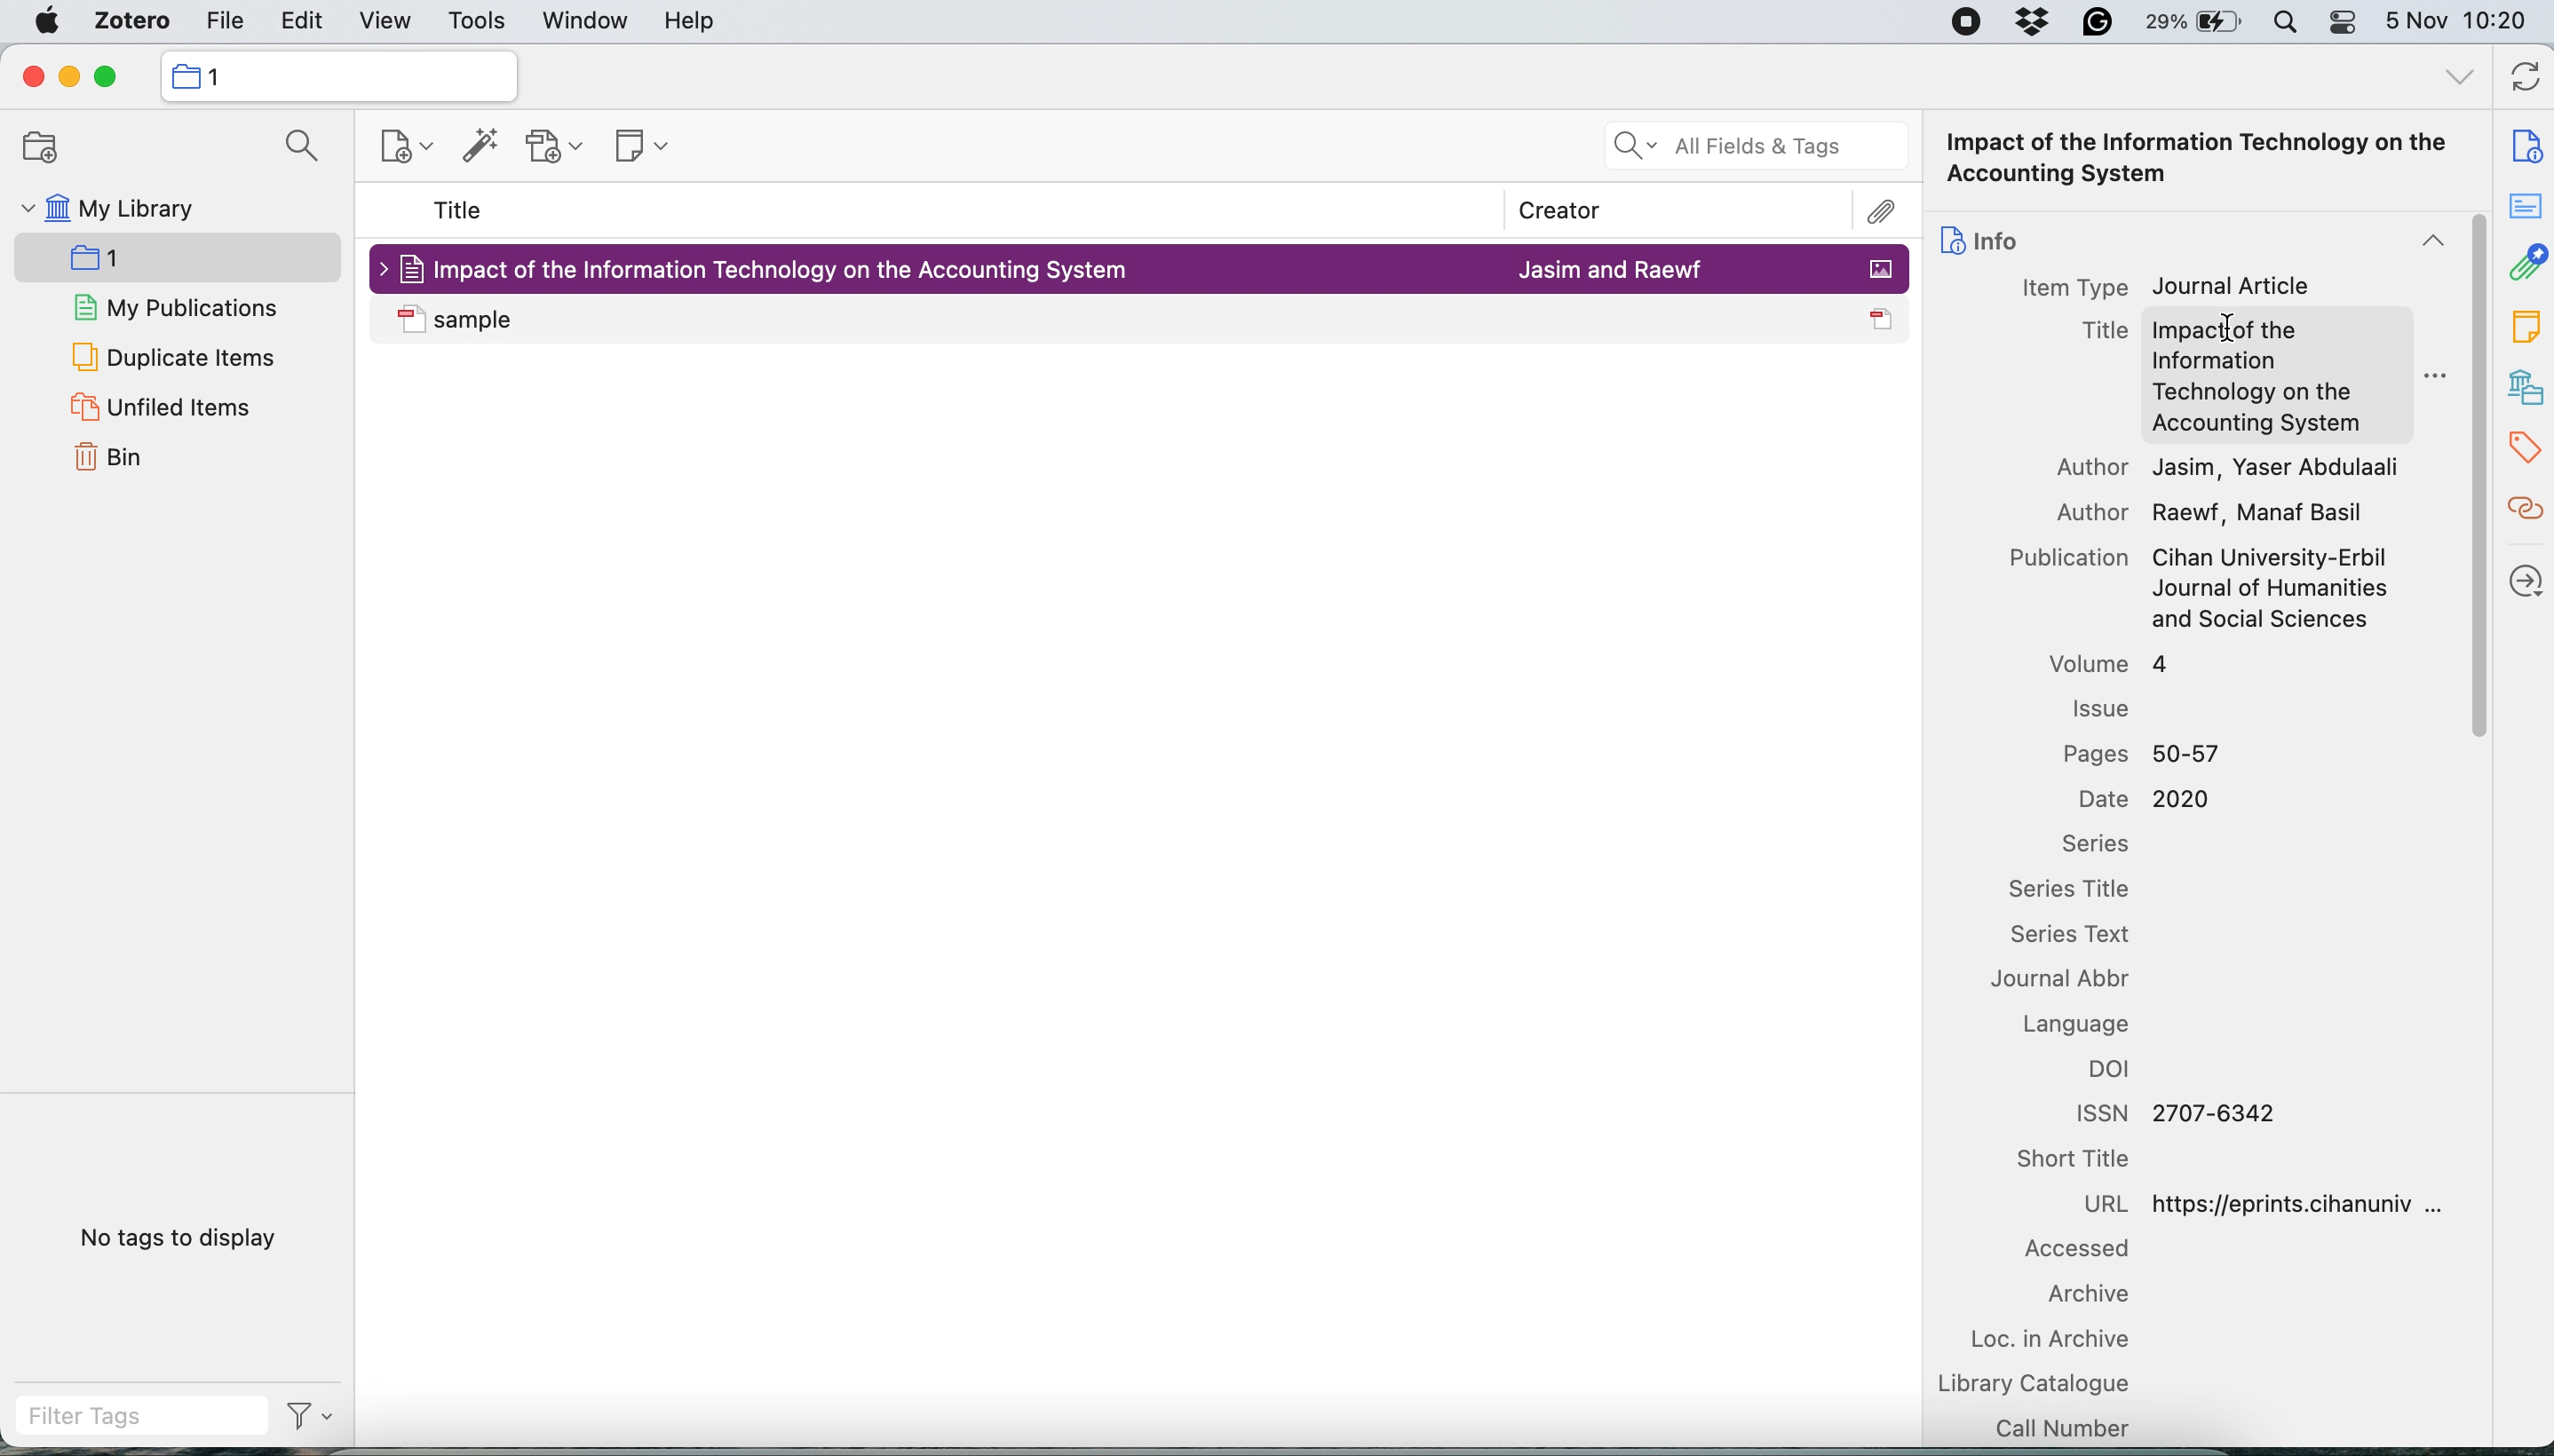 The height and width of the screenshot is (1456, 2554). Describe the element at coordinates (2098, 23) in the screenshot. I see `grammarly` at that location.